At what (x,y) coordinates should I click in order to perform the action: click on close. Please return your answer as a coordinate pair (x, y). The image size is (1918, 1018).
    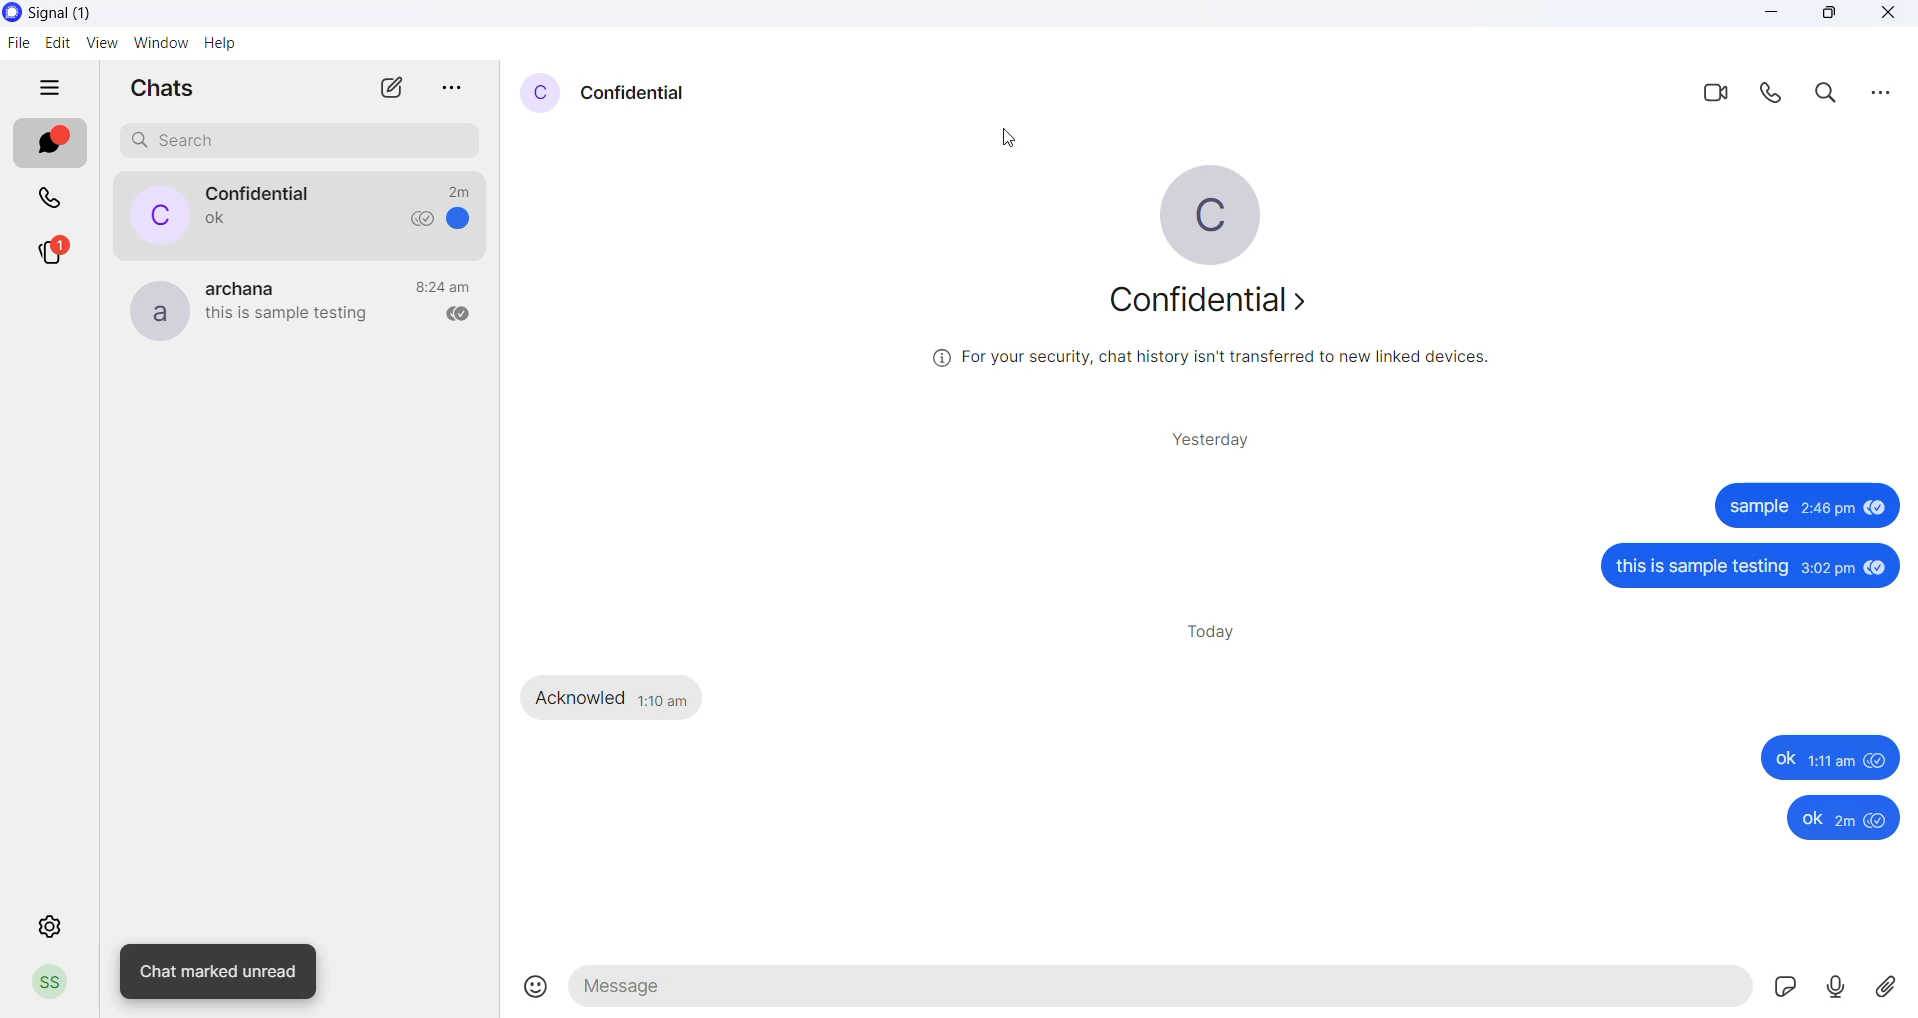
    Looking at the image, I should click on (1886, 16).